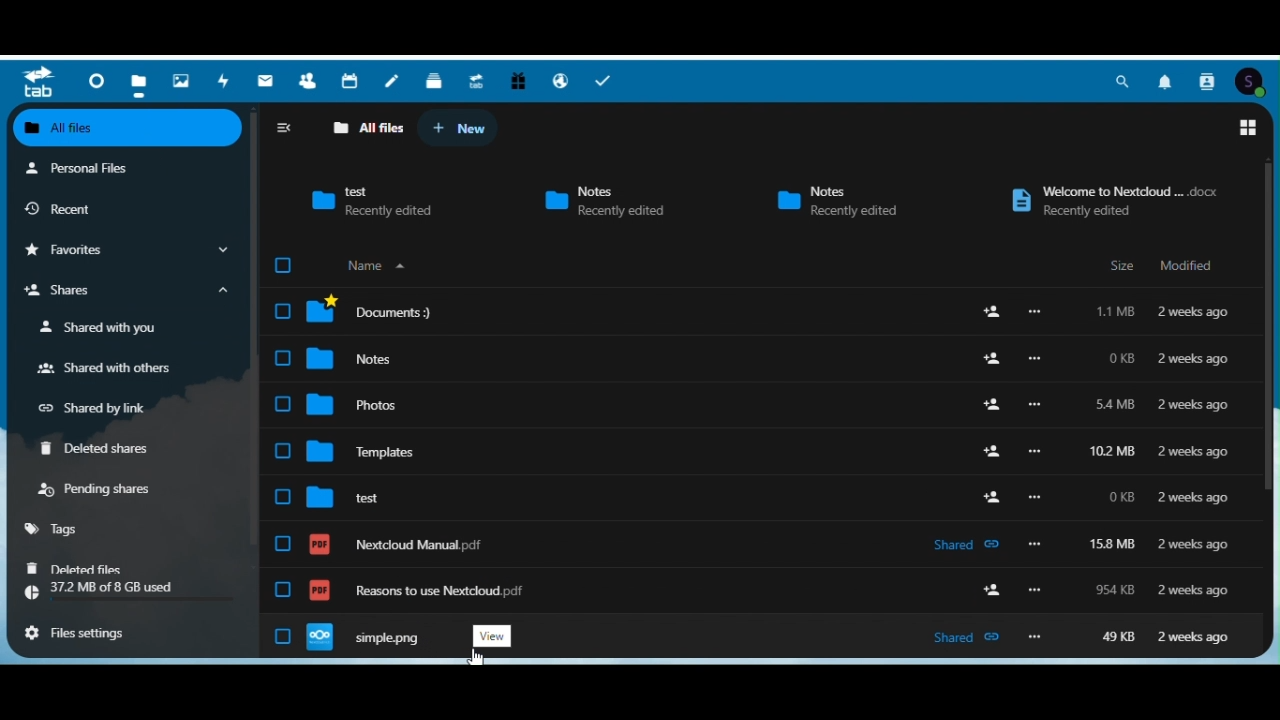 The height and width of the screenshot is (720, 1280). What do you see at coordinates (131, 594) in the screenshot?
I see `Storage status` at bounding box center [131, 594].